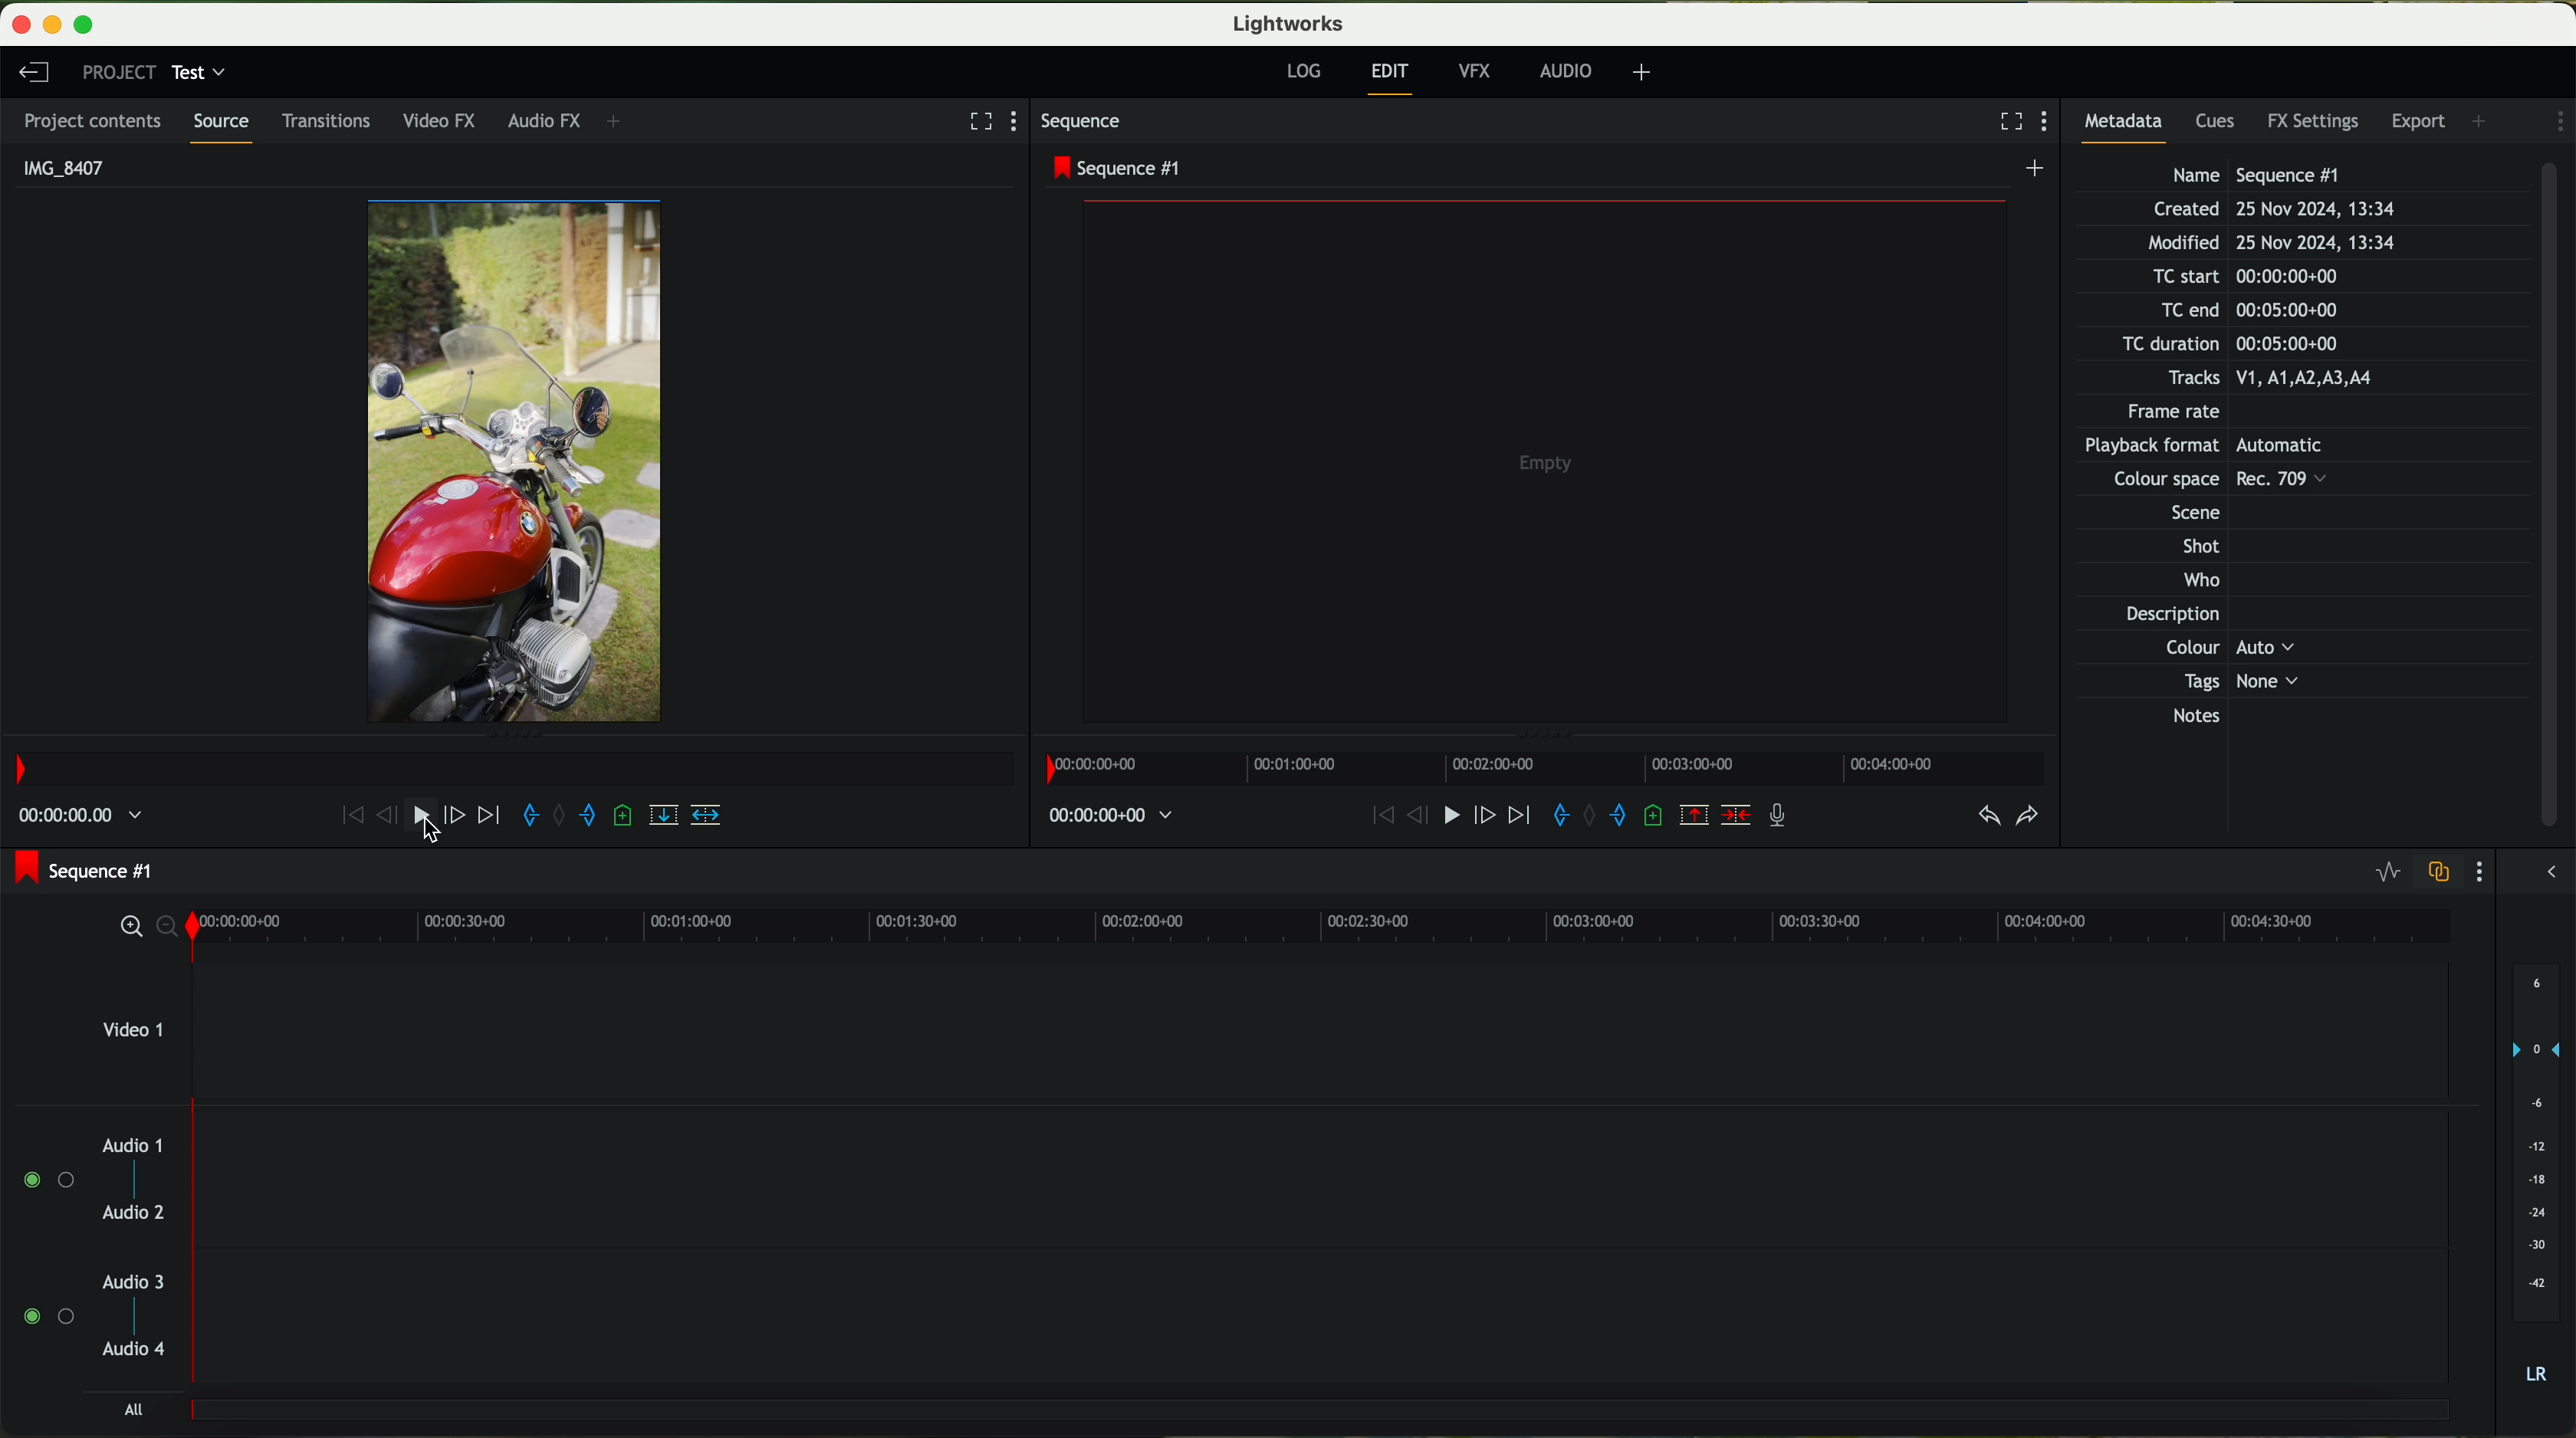  I want to click on audio 1, so click(133, 1144).